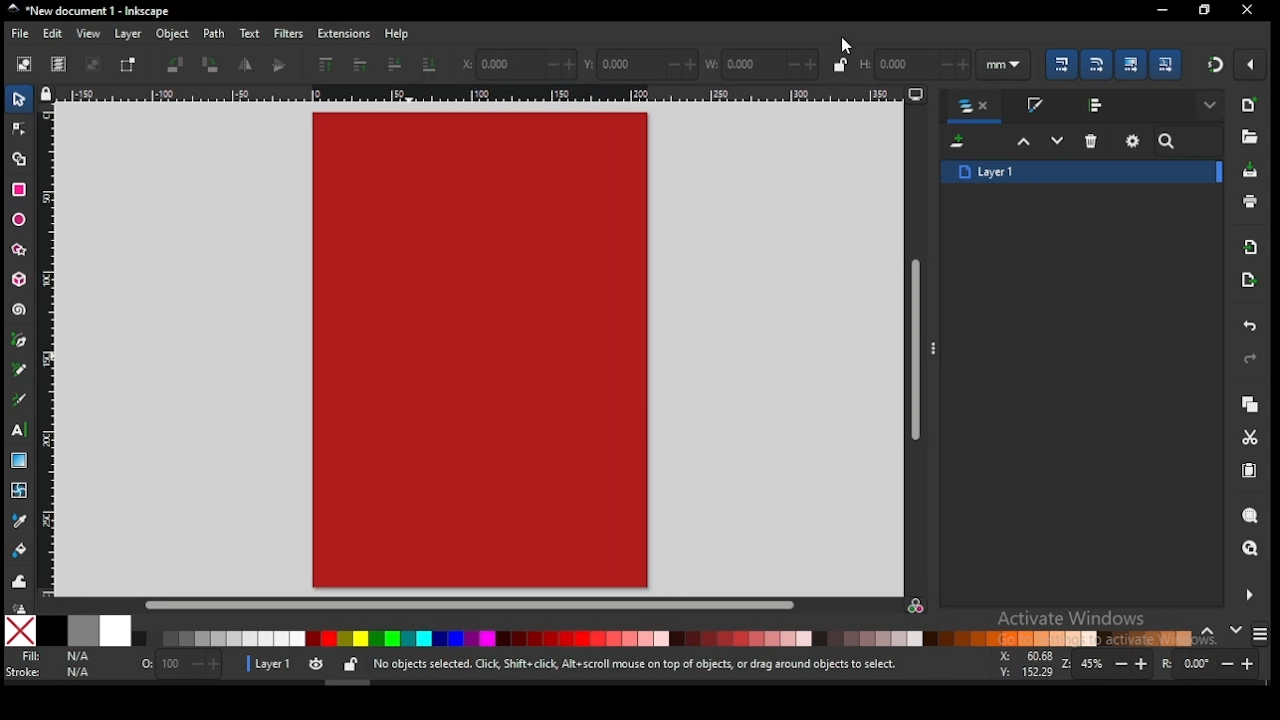 The height and width of the screenshot is (720, 1280). Describe the element at coordinates (20, 221) in the screenshot. I see `ellipse/arc tool` at that location.